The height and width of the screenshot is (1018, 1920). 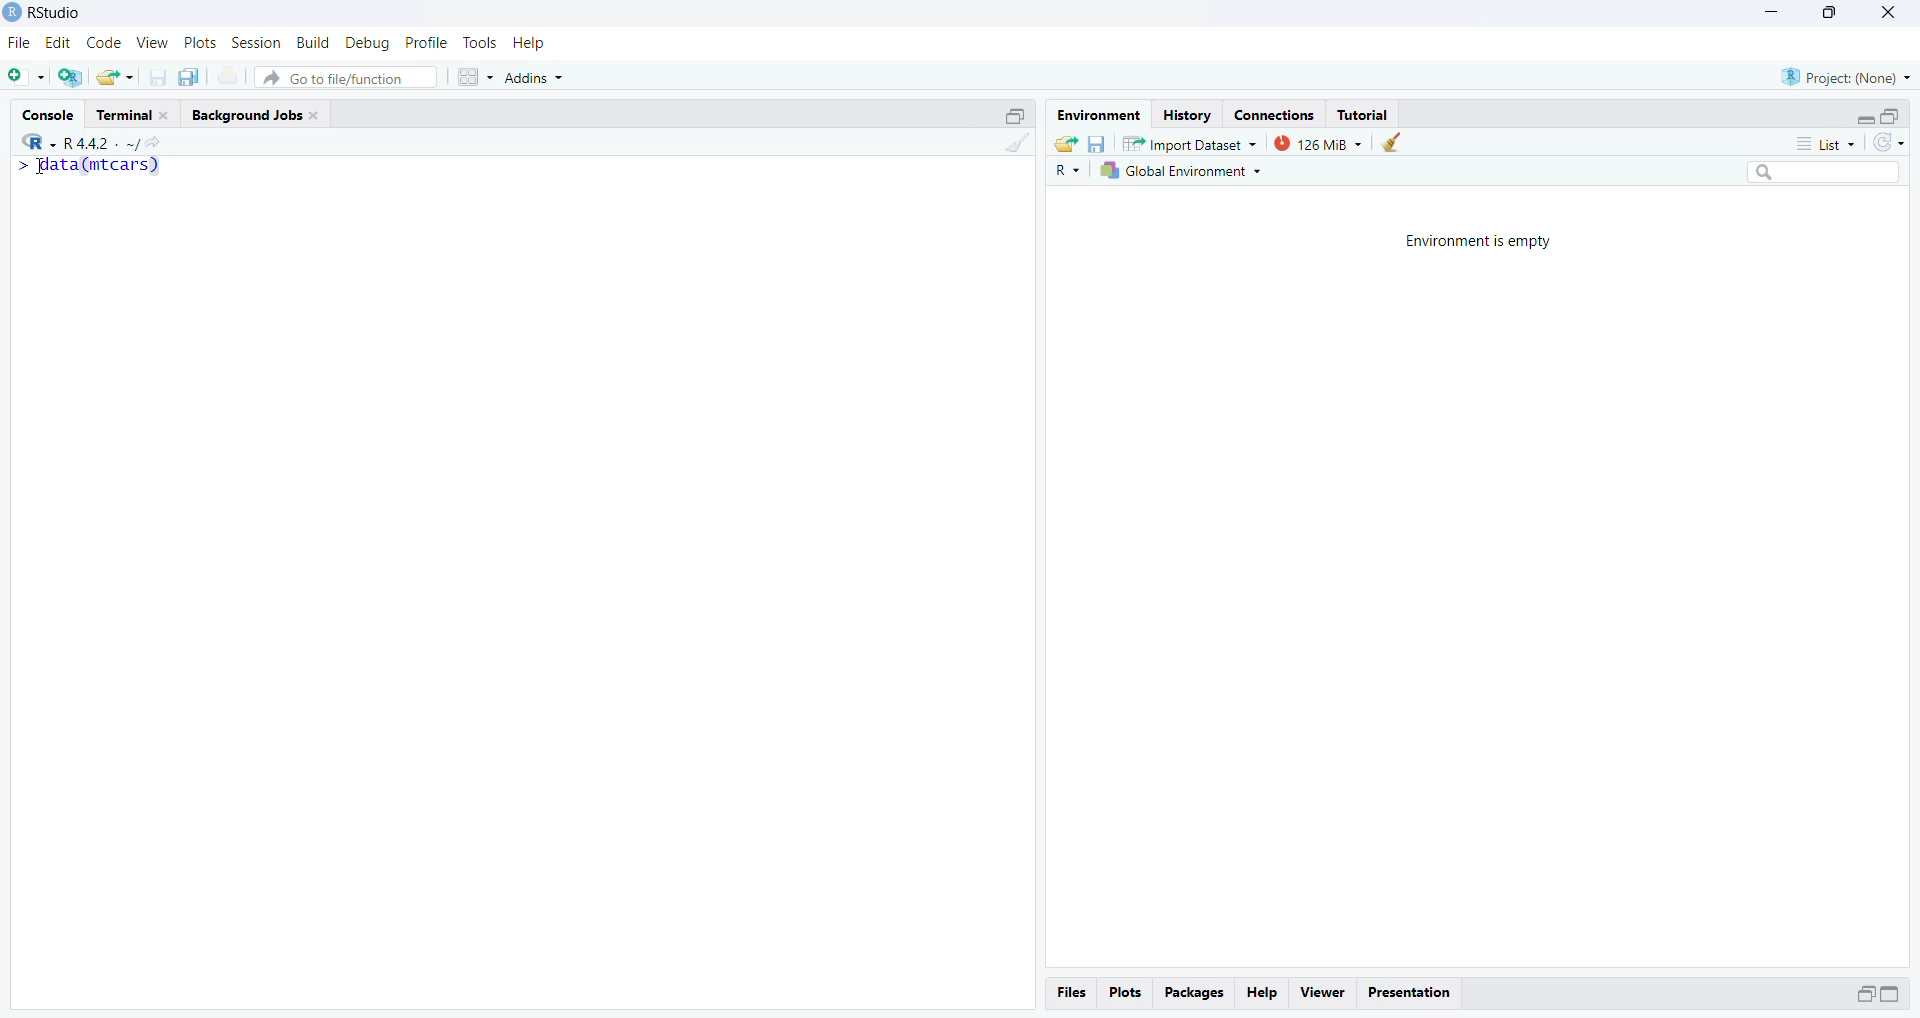 I want to click on Connections, so click(x=1275, y=113).